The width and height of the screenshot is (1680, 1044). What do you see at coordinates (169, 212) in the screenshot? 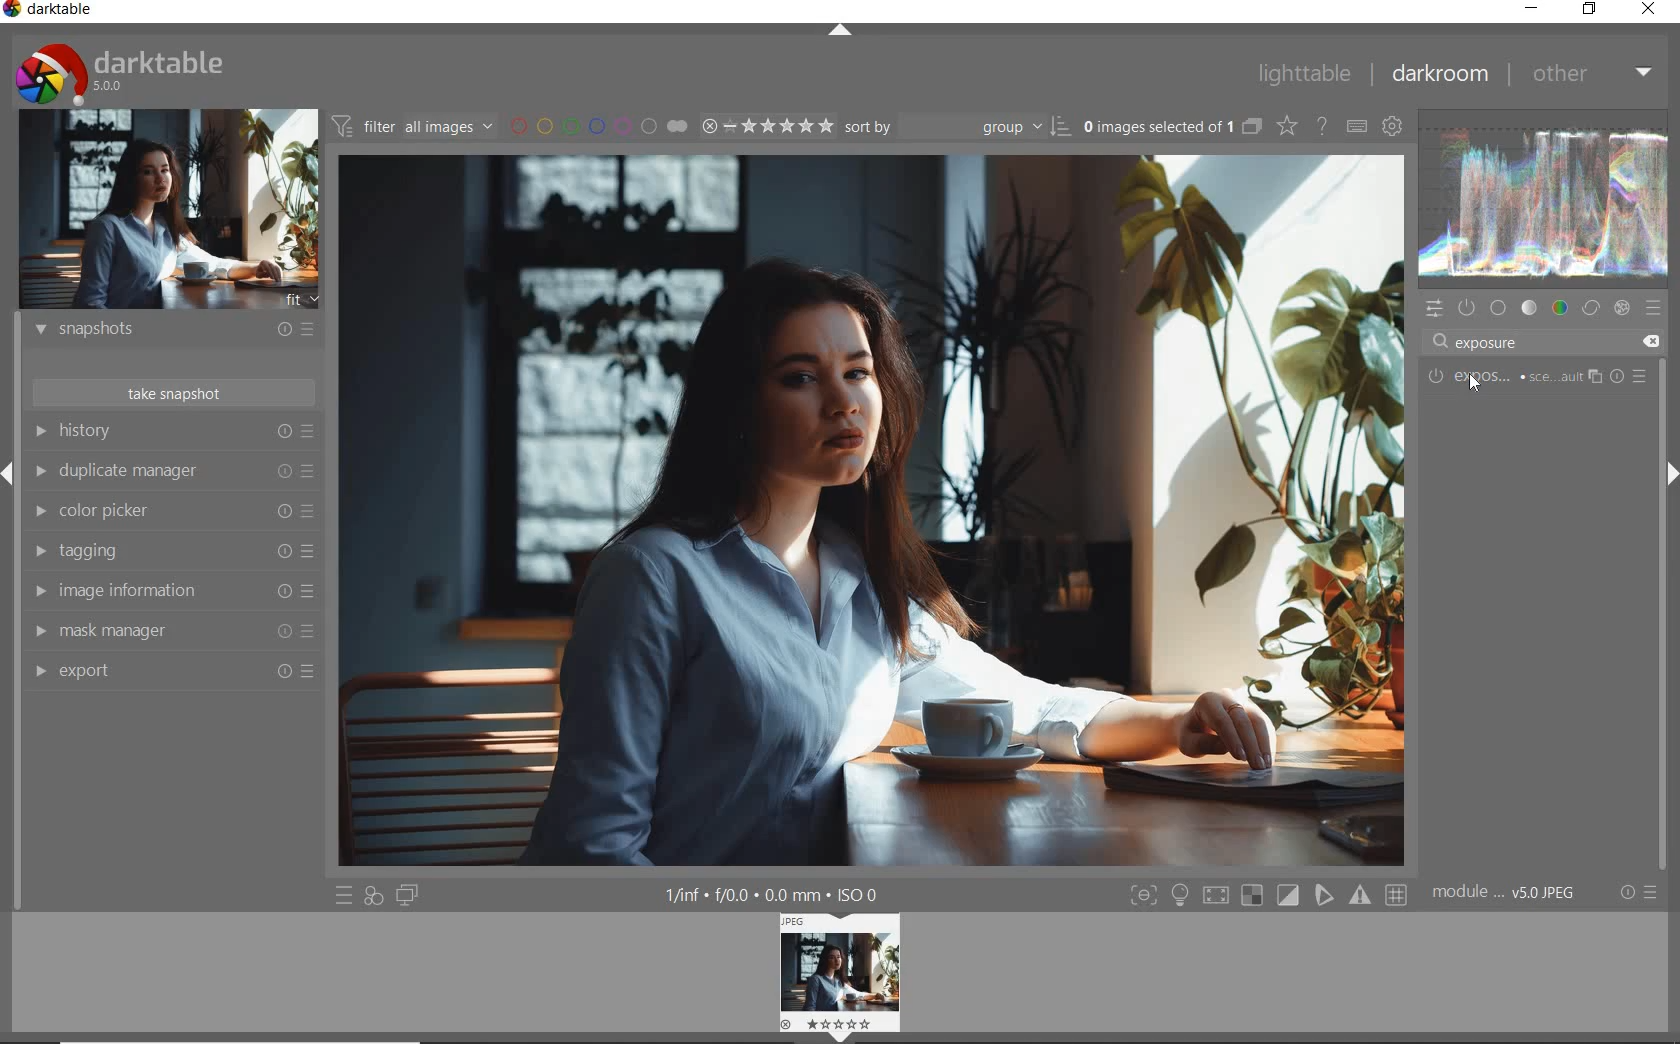
I see `image preview` at bounding box center [169, 212].